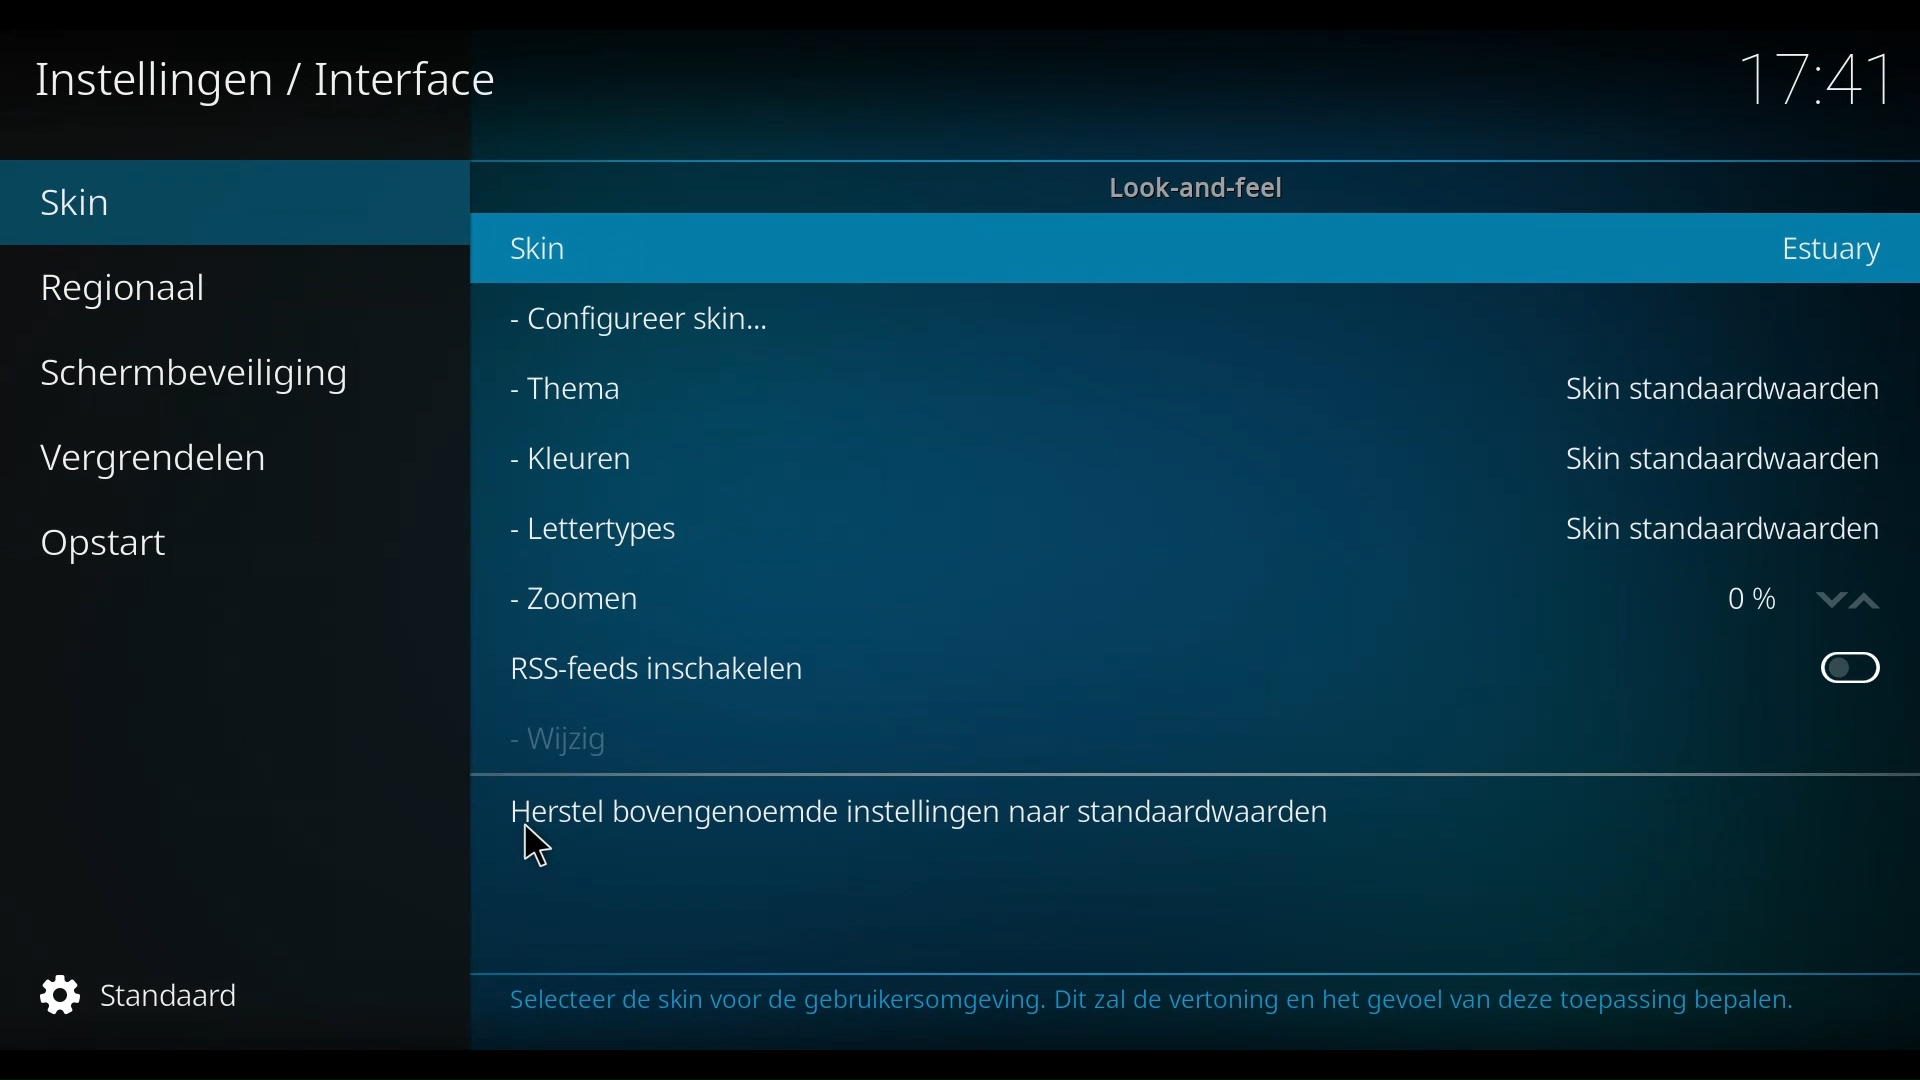 This screenshot has width=1920, height=1080. Describe the element at coordinates (1801, 600) in the screenshot. I see `O%` at that location.